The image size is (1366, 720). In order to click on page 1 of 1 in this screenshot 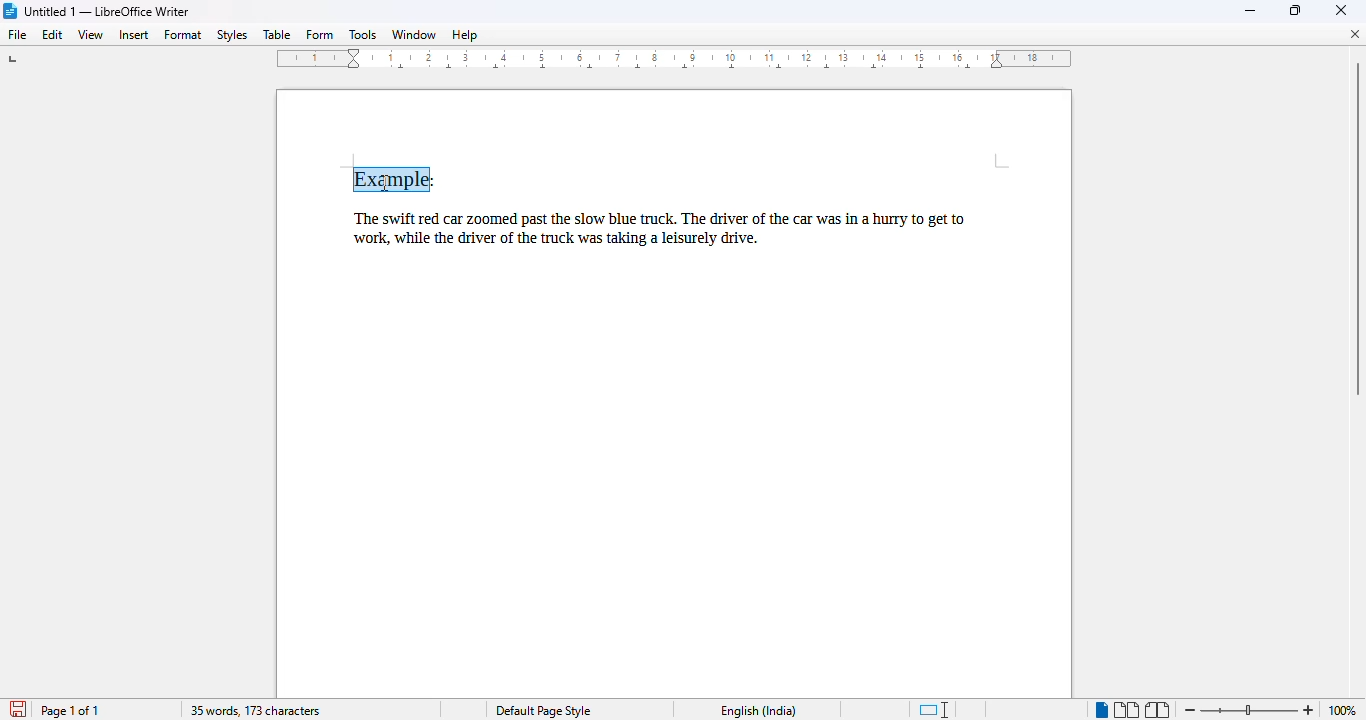, I will do `click(70, 710)`.